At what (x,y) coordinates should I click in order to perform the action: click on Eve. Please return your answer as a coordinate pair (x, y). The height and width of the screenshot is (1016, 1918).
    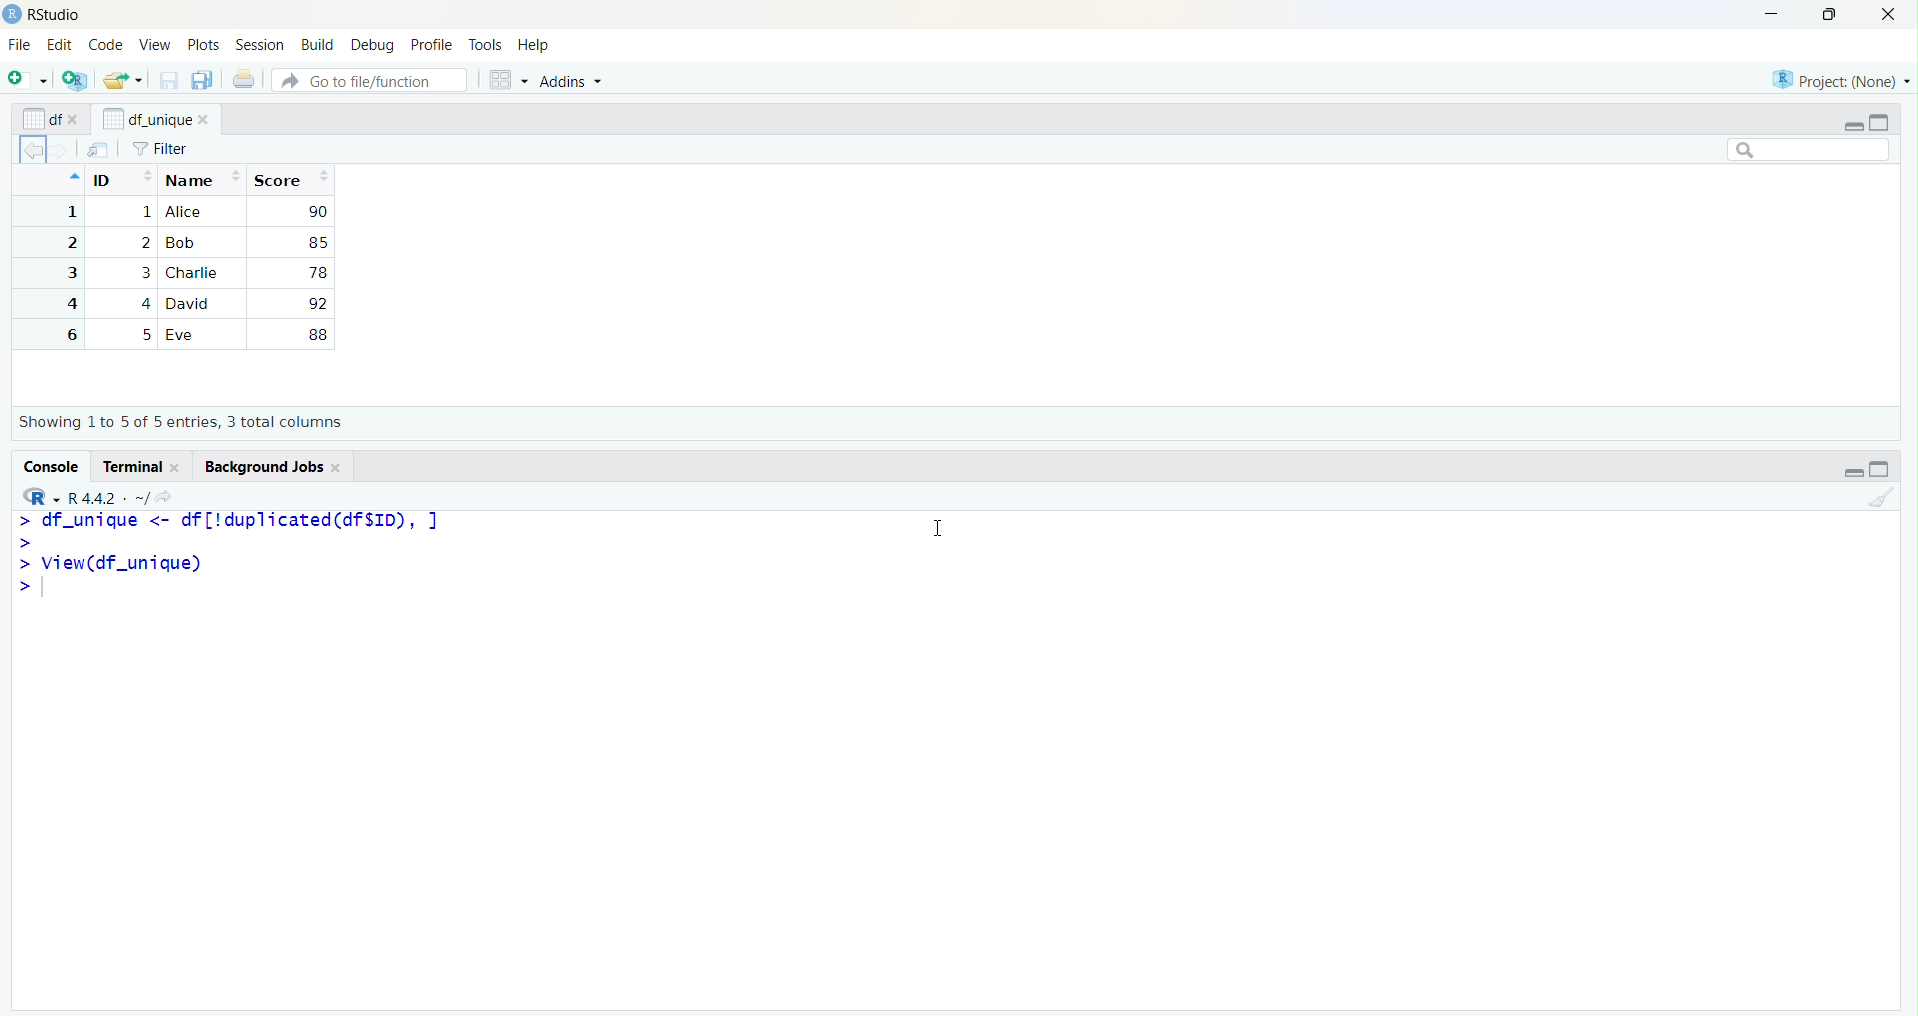
    Looking at the image, I should click on (184, 367).